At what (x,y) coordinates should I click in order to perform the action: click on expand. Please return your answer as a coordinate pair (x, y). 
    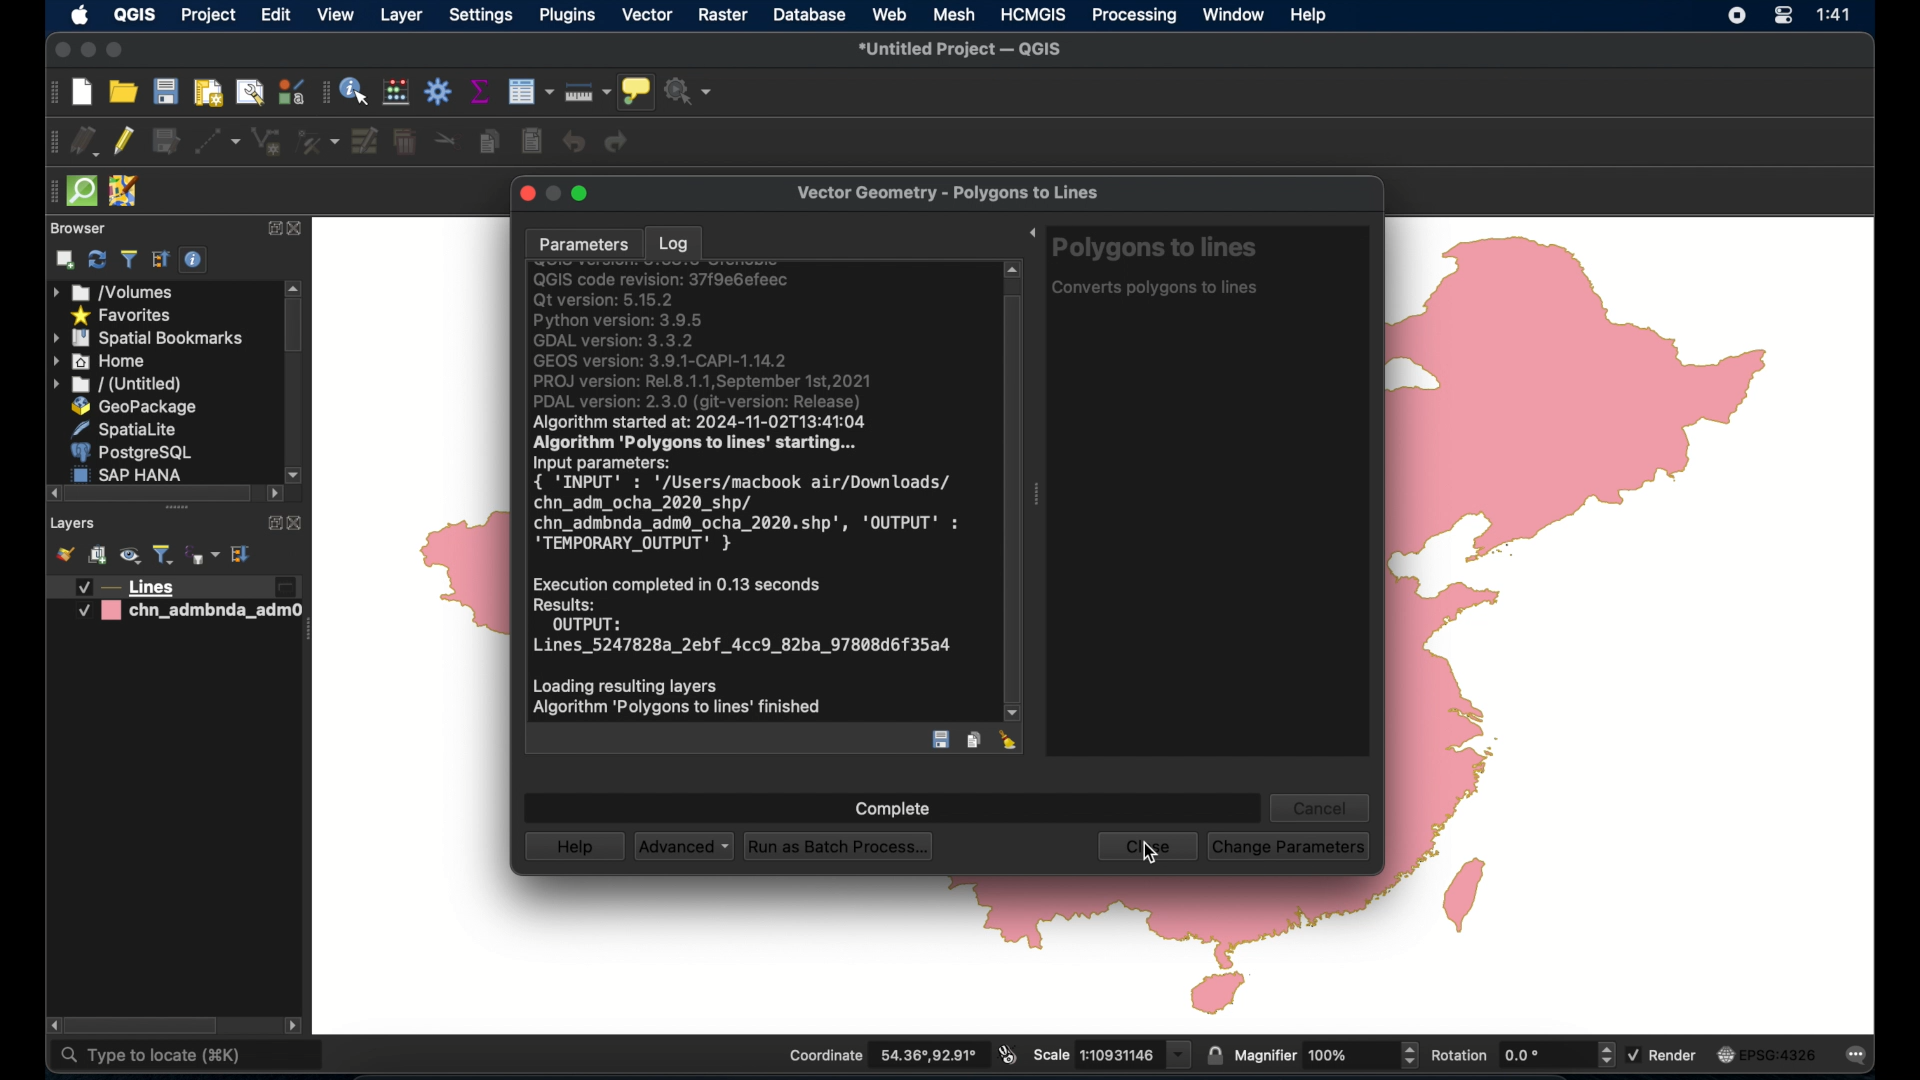
    Looking at the image, I should click on (1031, 236).